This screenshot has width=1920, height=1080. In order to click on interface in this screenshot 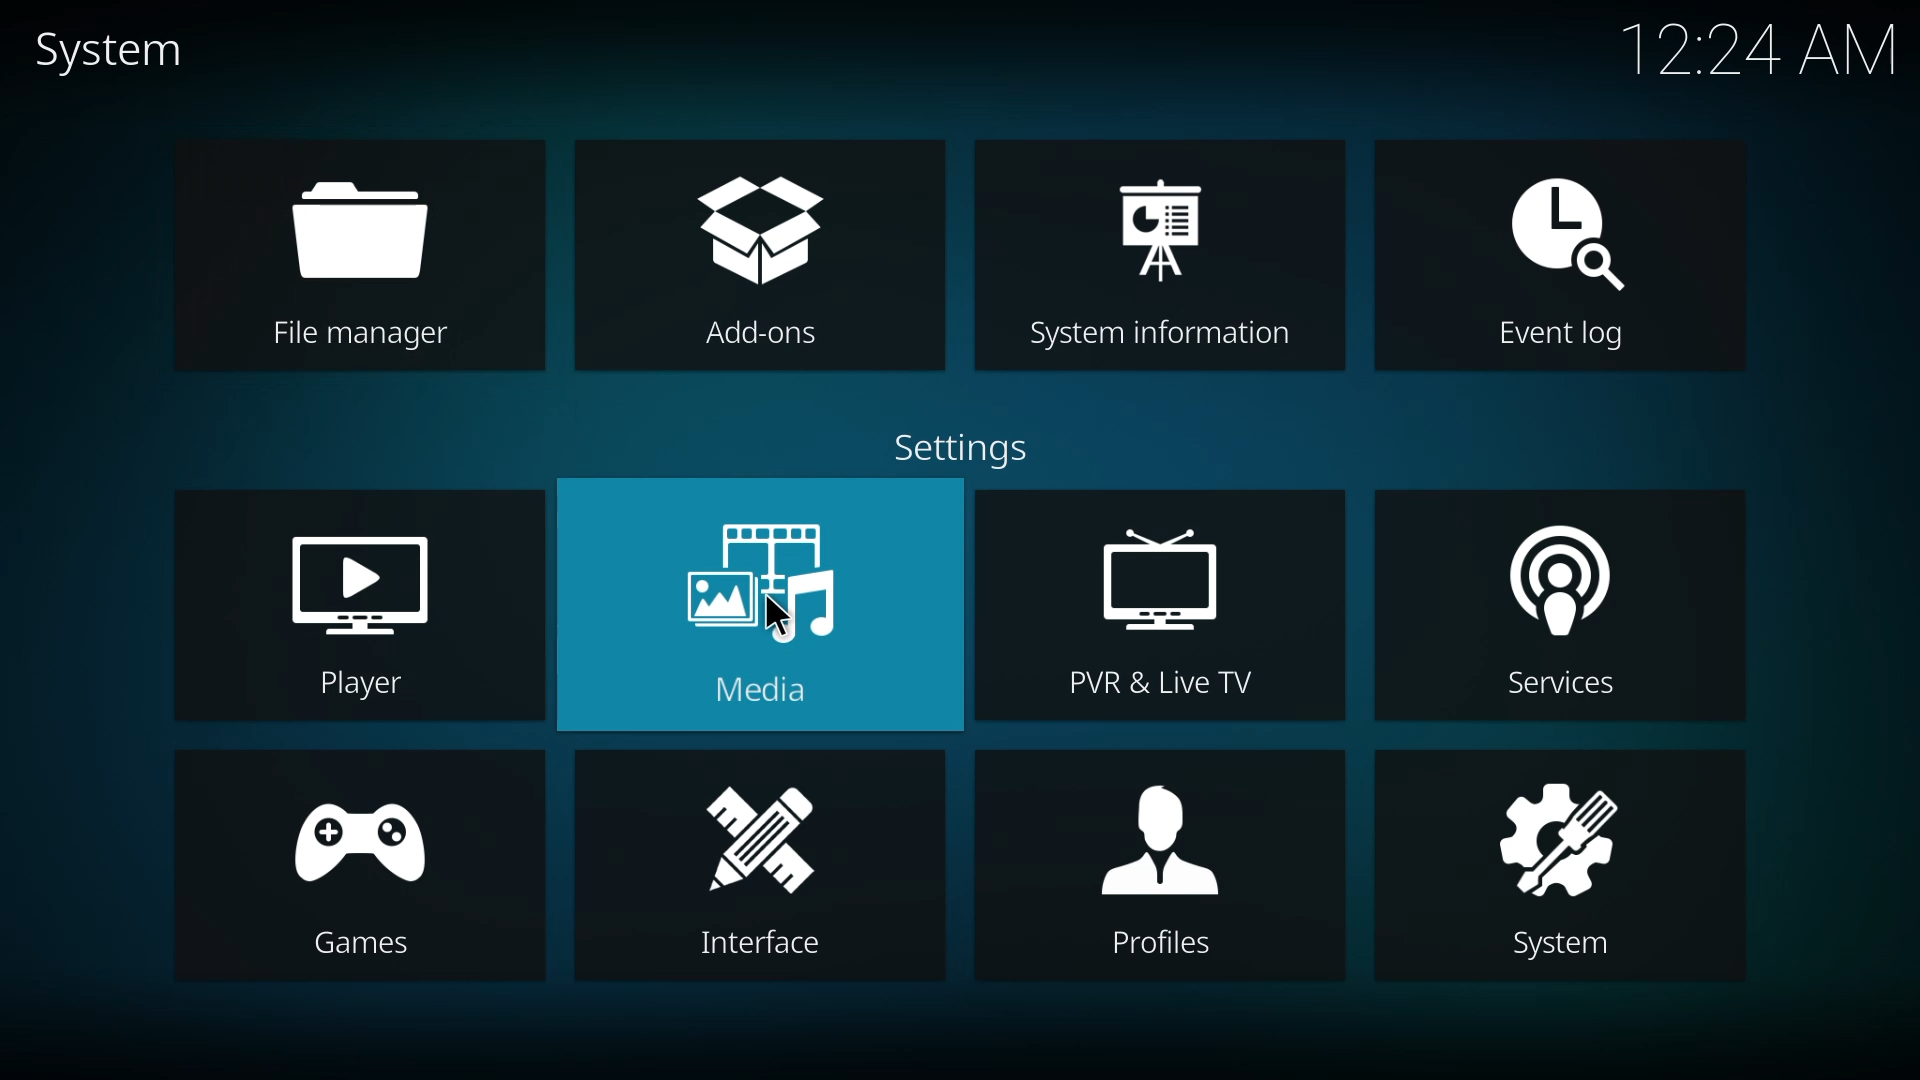, I will do `click(762, 869)`.